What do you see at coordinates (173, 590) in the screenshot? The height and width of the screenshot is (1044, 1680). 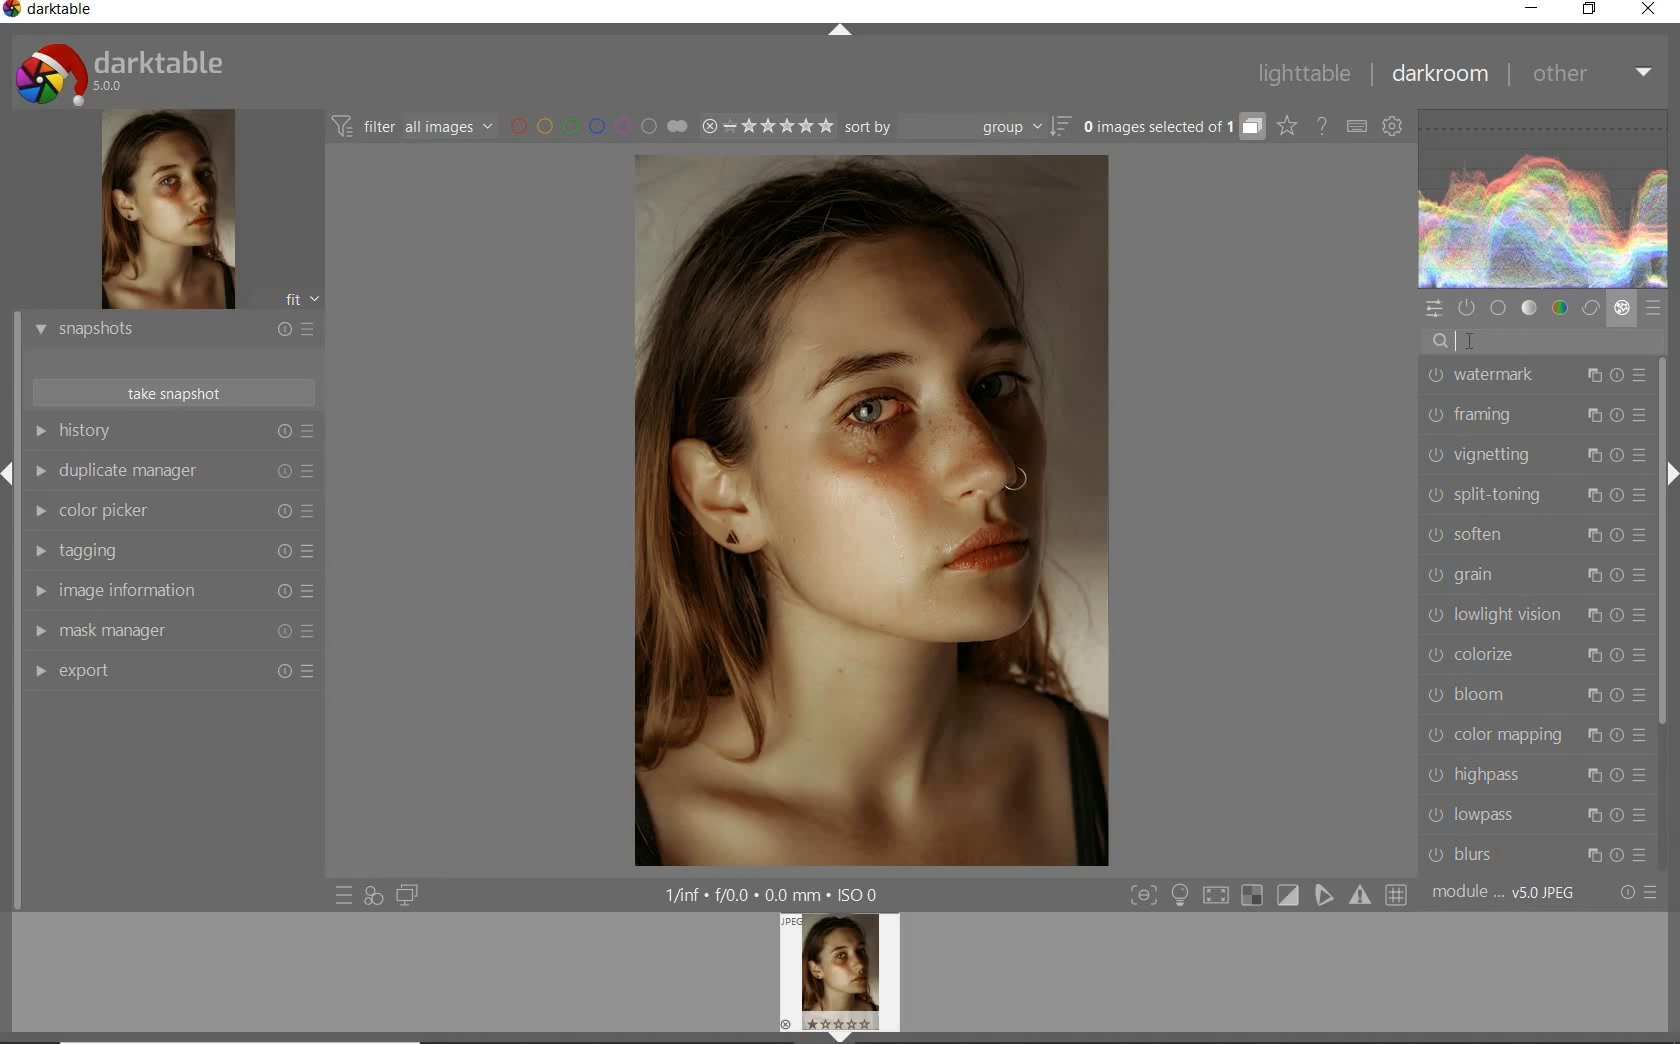 I see `image information` at bounding box center [173, 590].